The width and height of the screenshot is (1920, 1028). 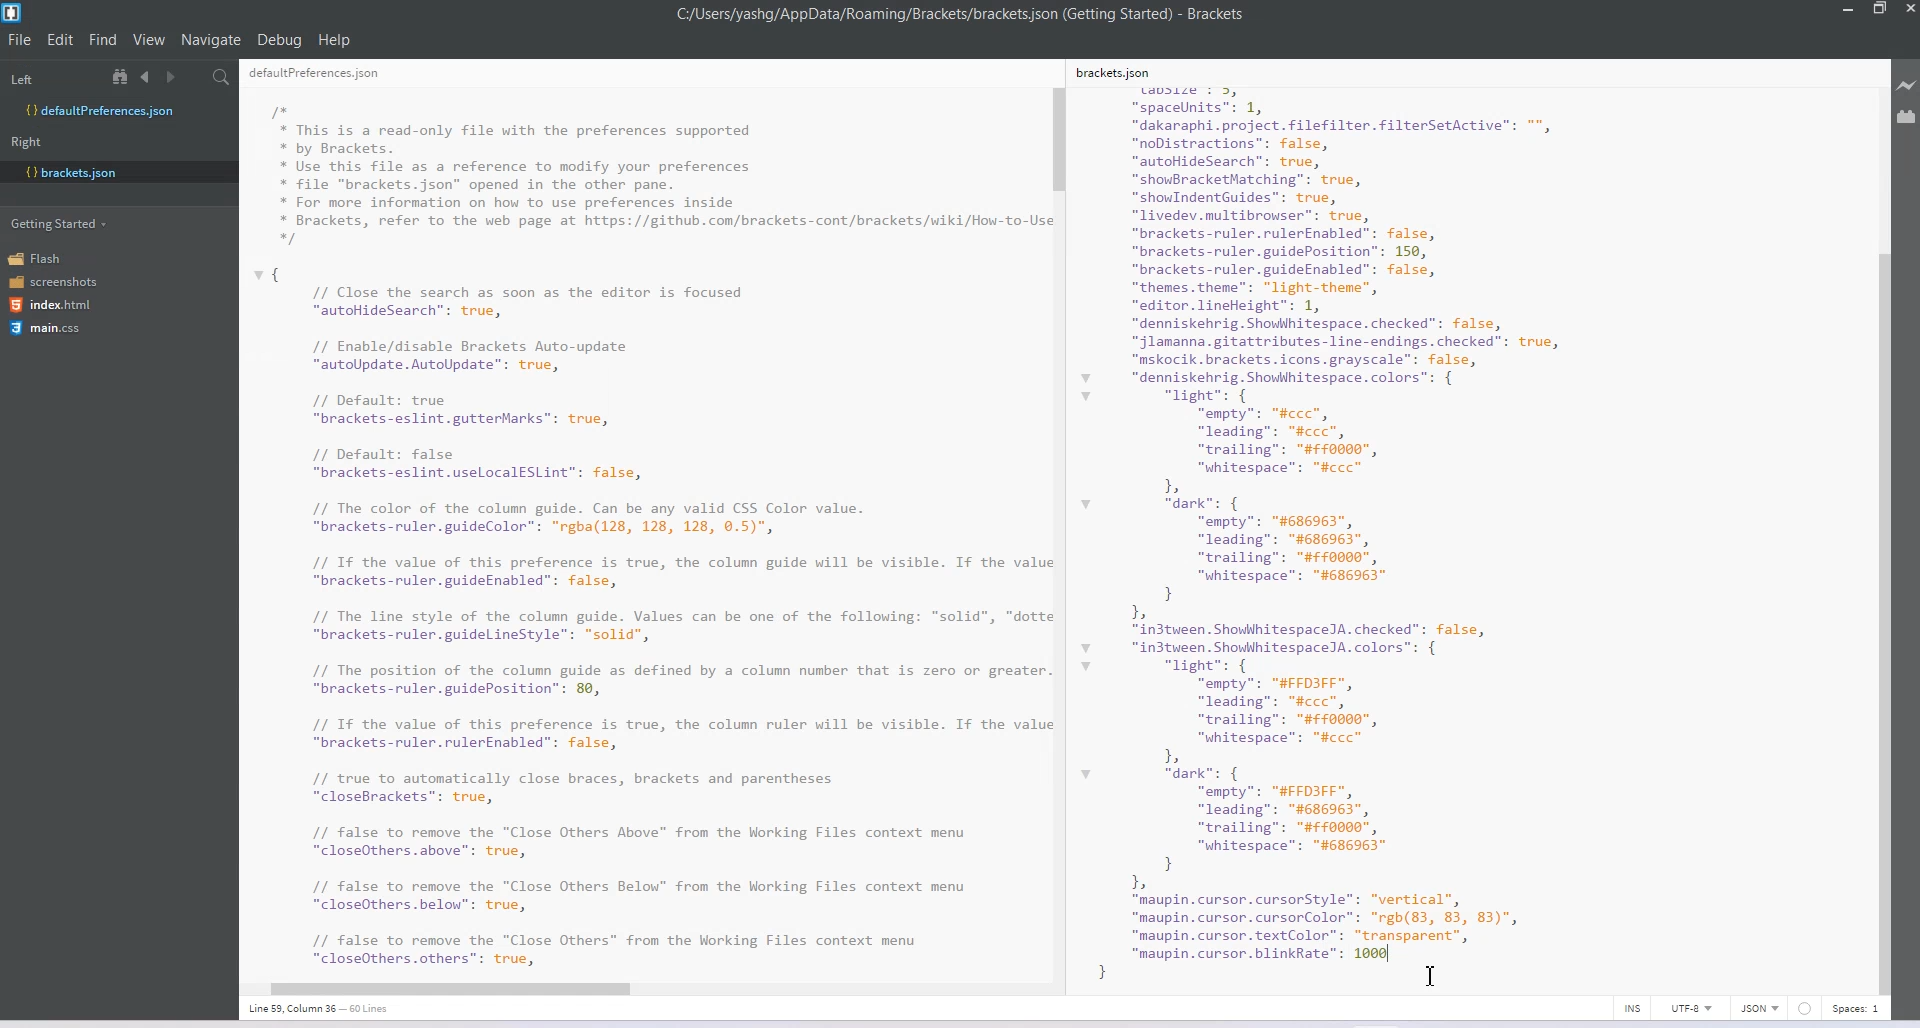 What do you see at coordinates (55, 283) in the screenshot?
I see `screenshots` at bounding box center [55, 283].